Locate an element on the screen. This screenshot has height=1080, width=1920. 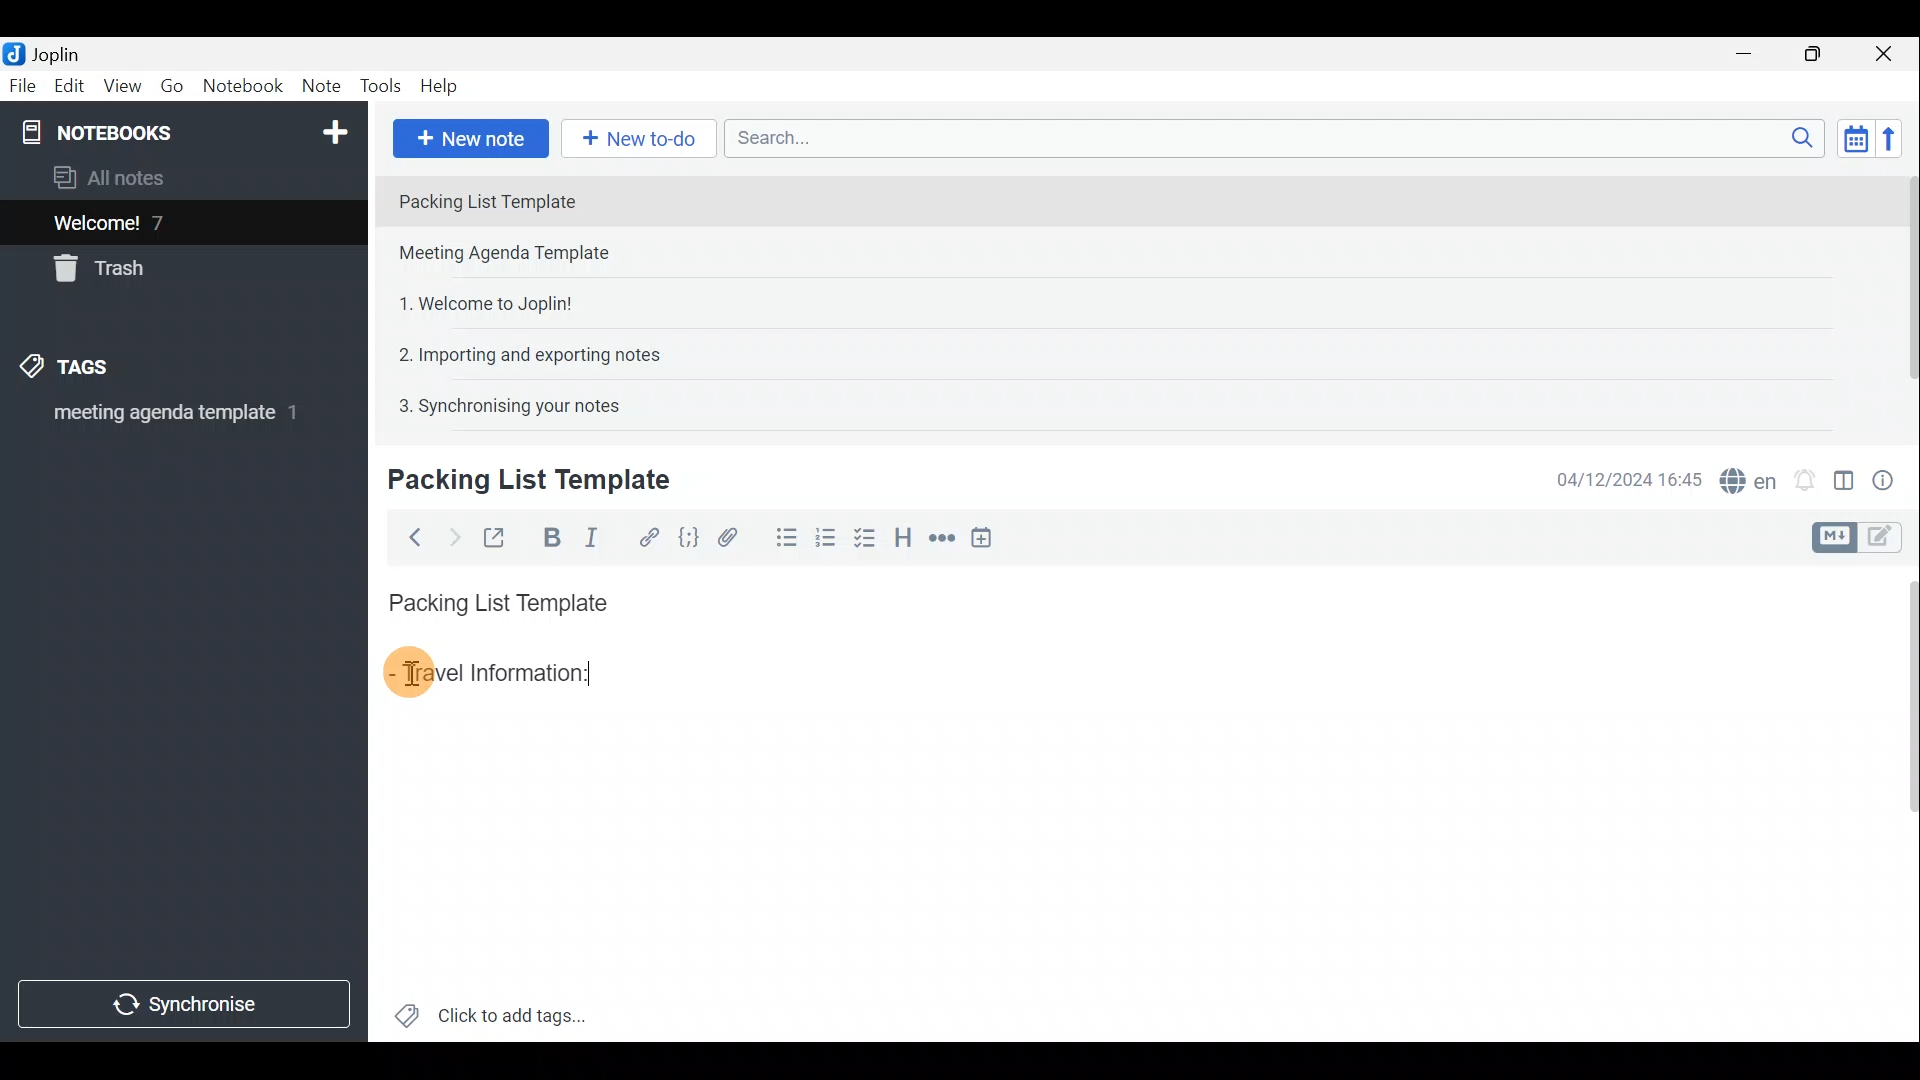
Notebook is located at coordinates (242, 89).